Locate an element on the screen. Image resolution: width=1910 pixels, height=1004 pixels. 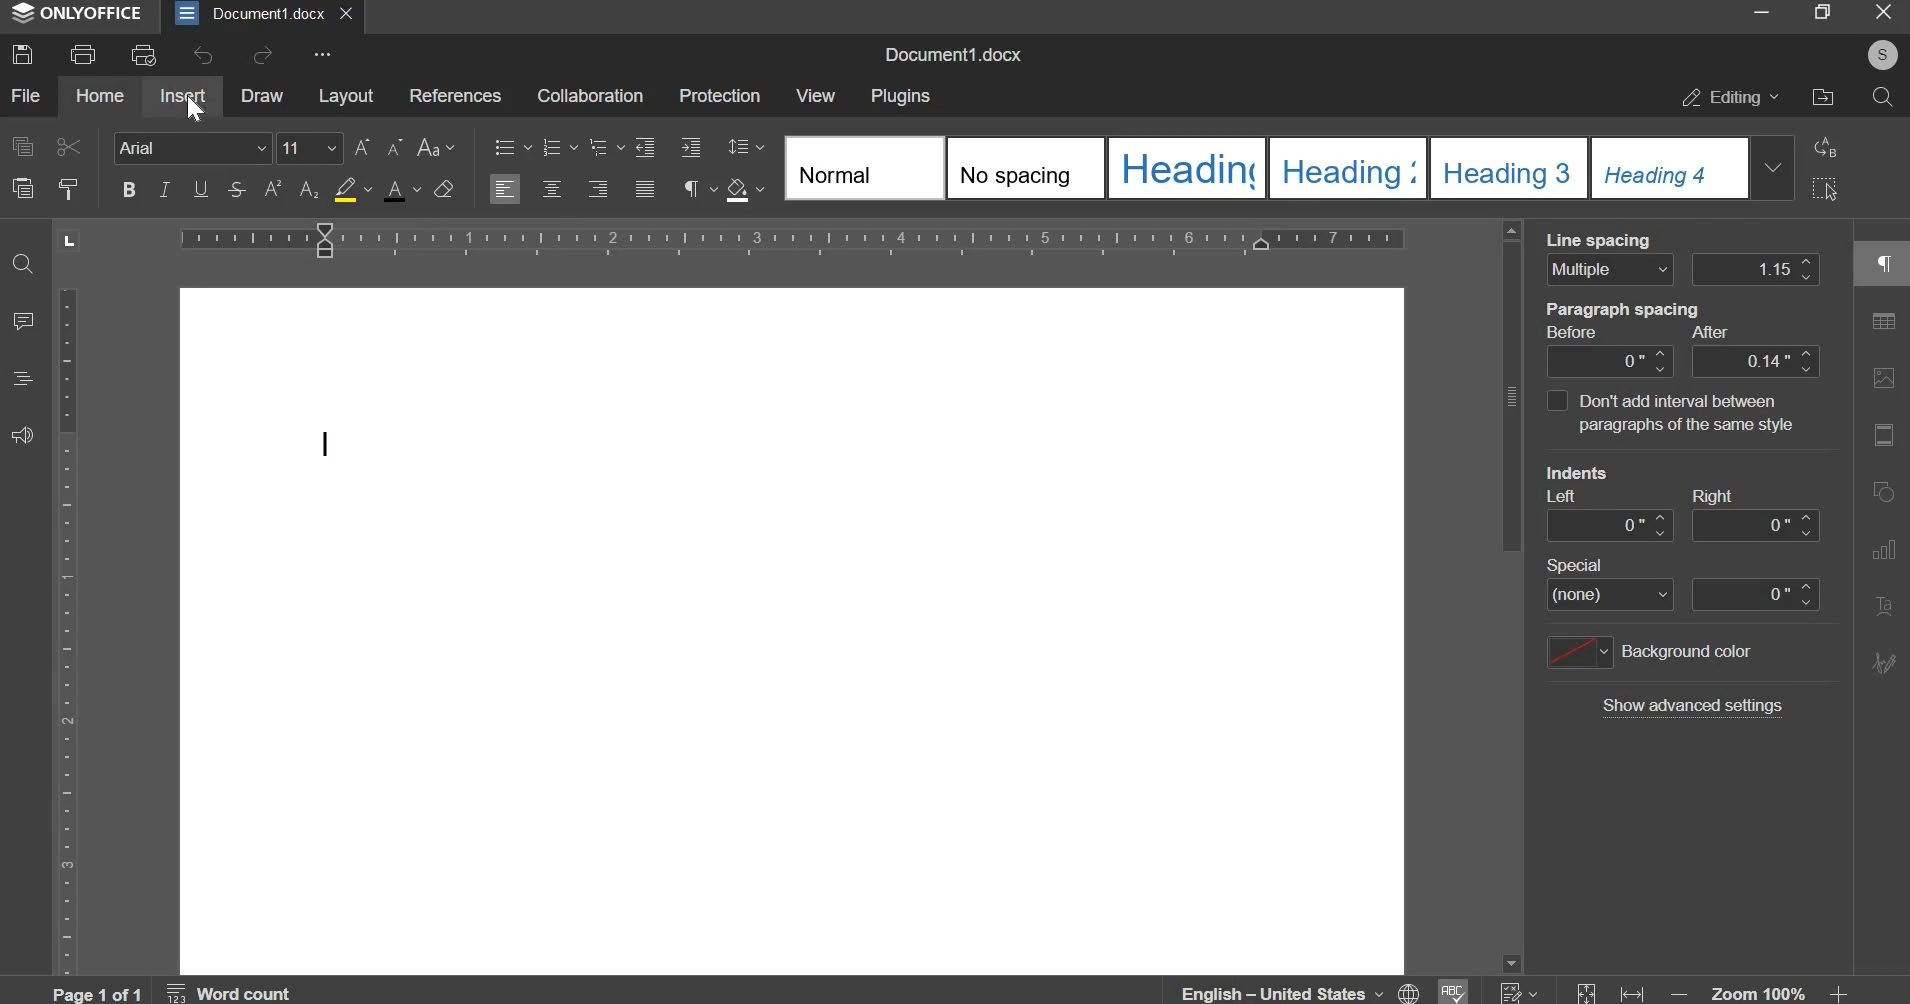
print preview is located at coordinates (146, 54).